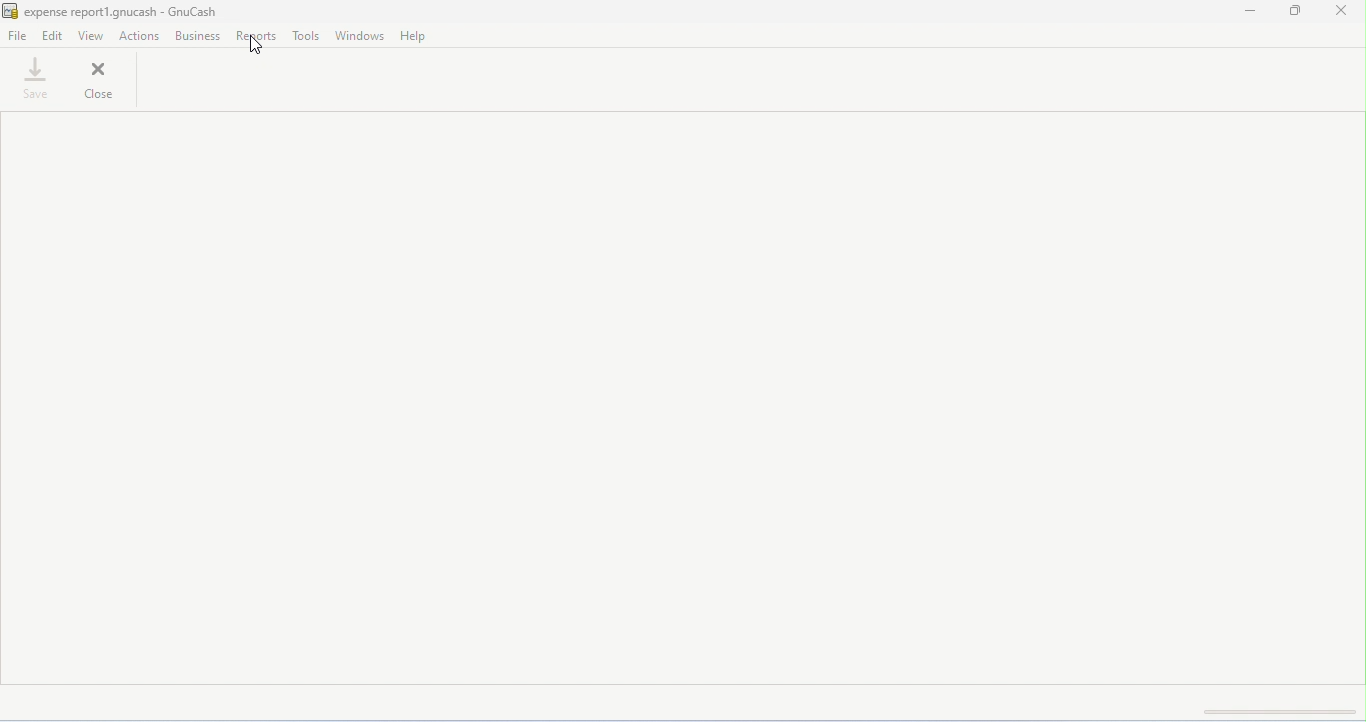 The width and height of the screenshot is (1366, 722). I want to click on close, so click(99, 79).